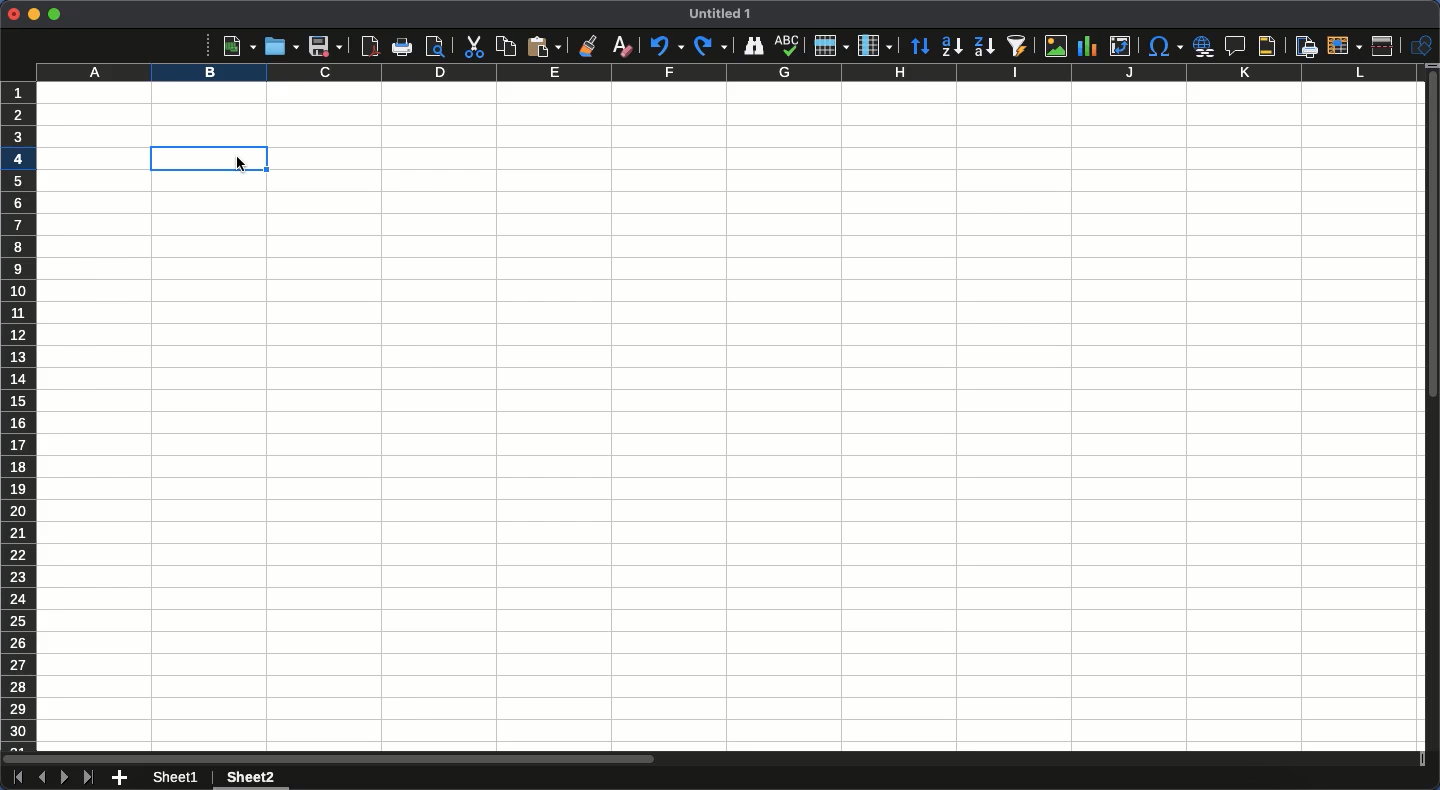  I want to click on Freeze rows and columns, so click(1345, 44).